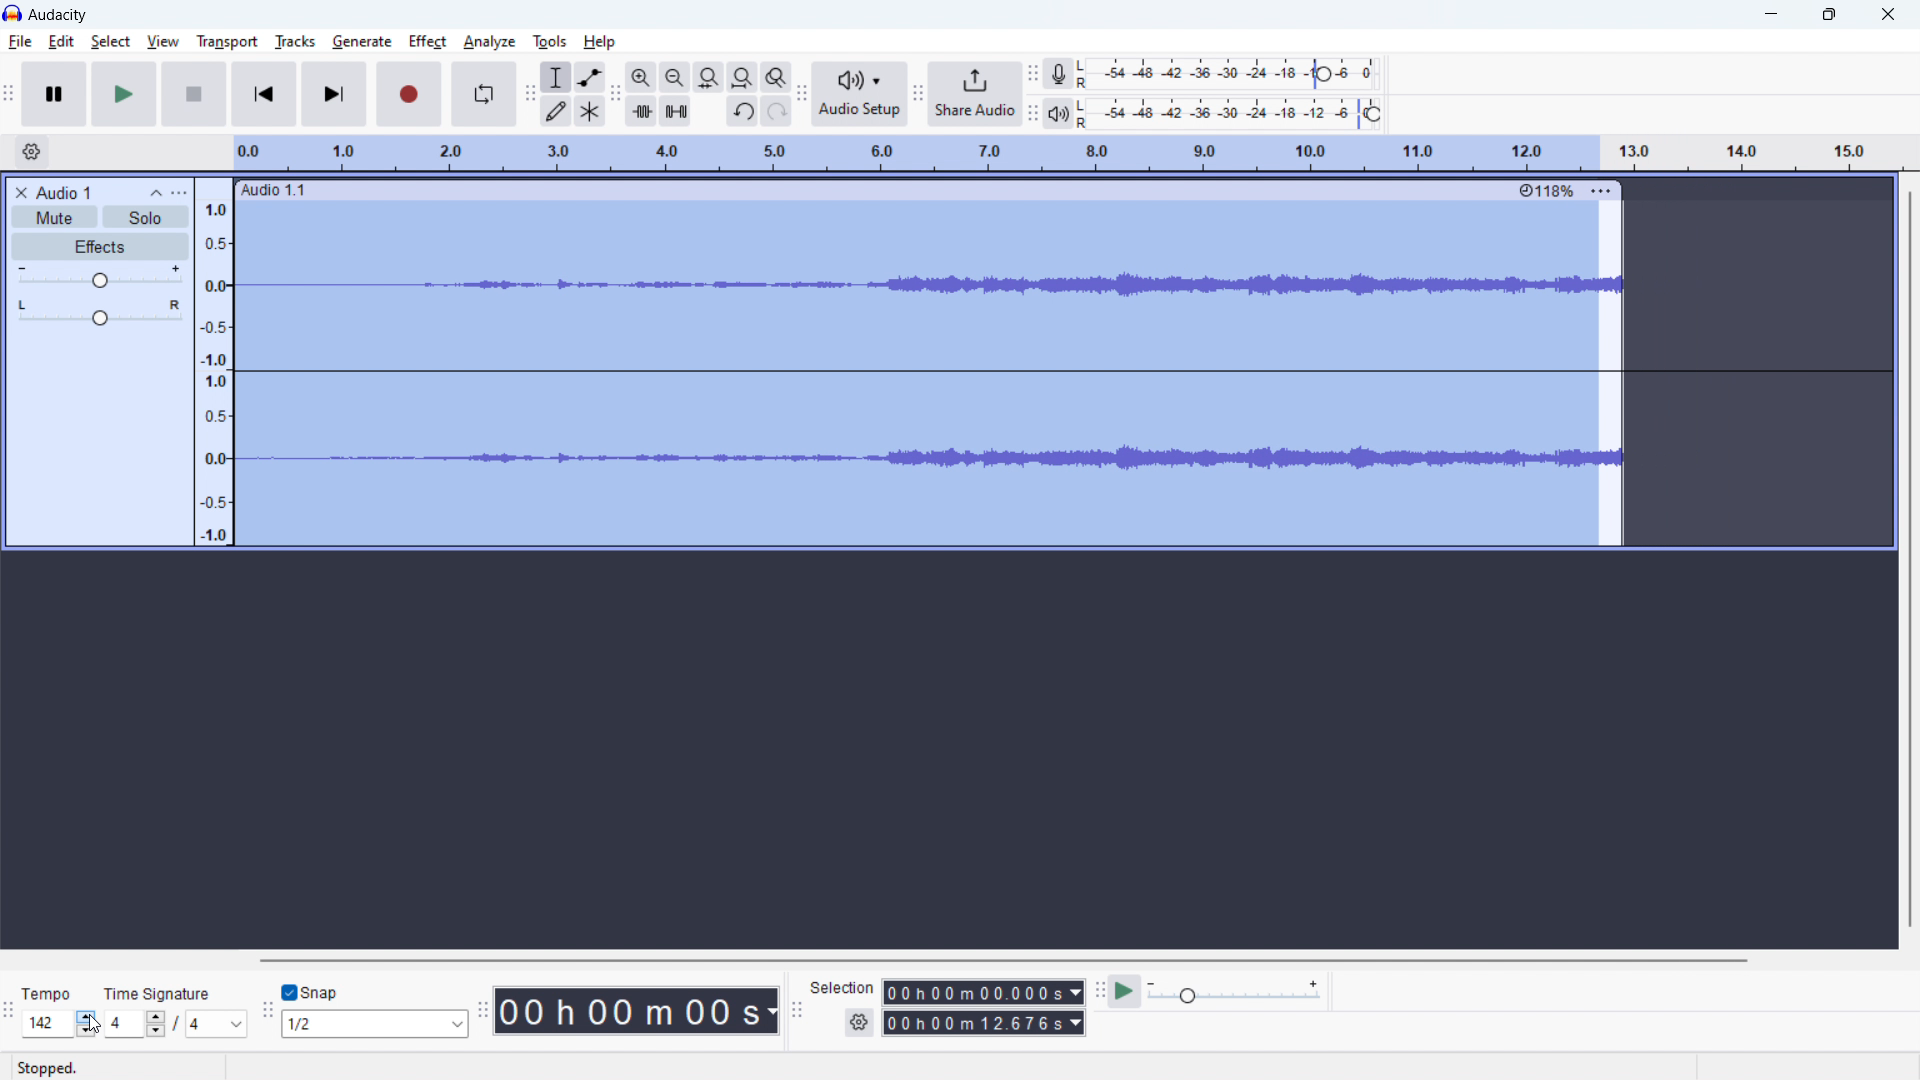 This screenshot has height=1080, width=1920. Describe the element at coordinates (488, 43) in the screenshot. I see `analyze` at that location.